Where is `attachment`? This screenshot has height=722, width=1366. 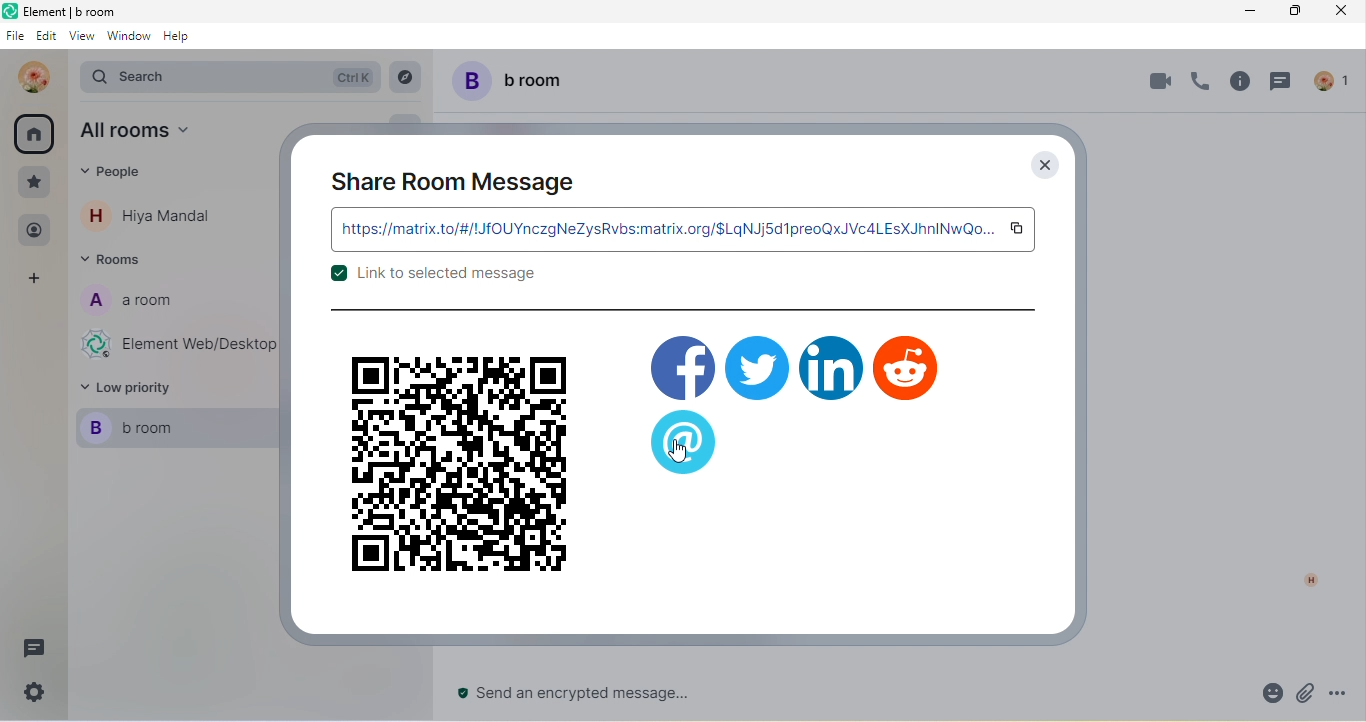 attachment is located at coordinates (1306, 694).